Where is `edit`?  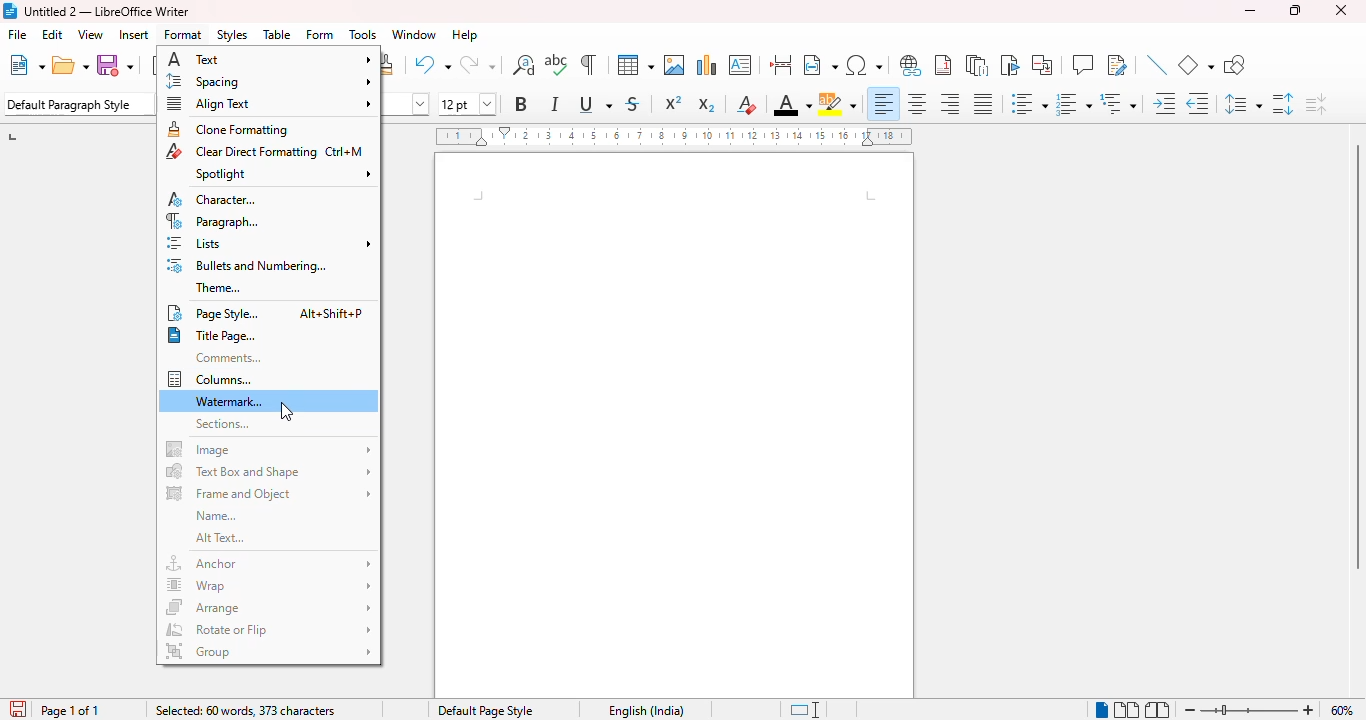 edit is located at coordinates (52, 34).